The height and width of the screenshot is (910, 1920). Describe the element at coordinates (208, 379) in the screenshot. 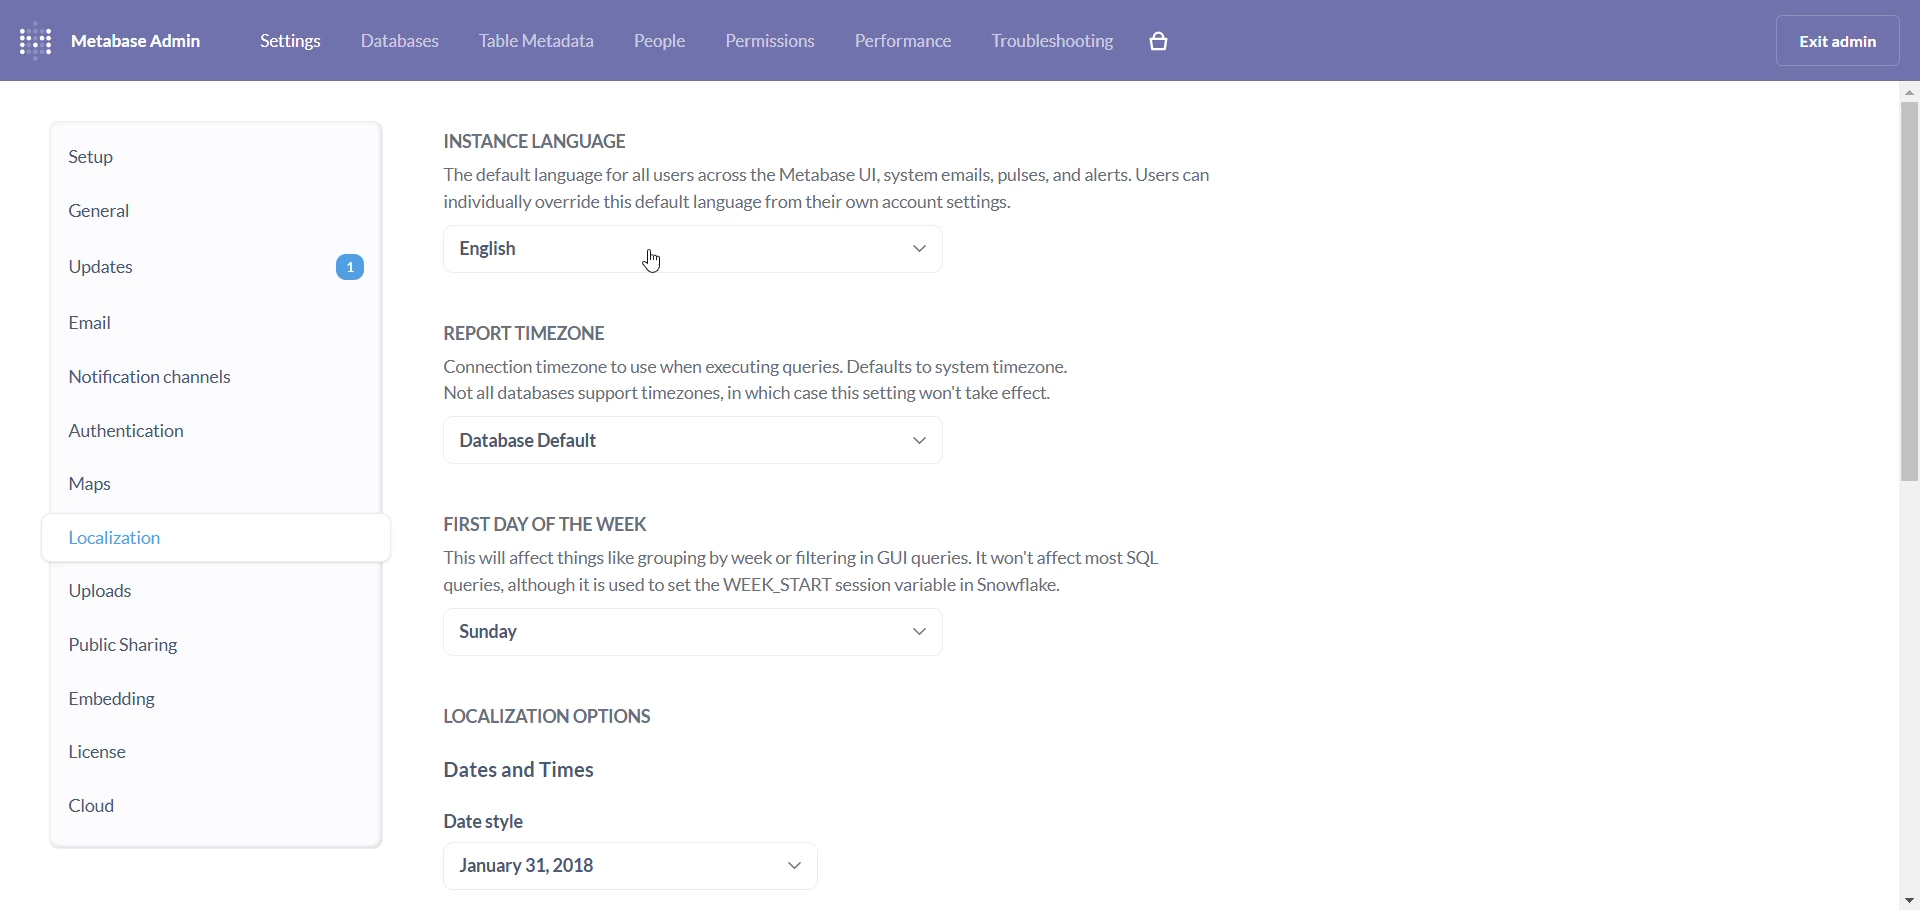

I see `notification channels` at that location.